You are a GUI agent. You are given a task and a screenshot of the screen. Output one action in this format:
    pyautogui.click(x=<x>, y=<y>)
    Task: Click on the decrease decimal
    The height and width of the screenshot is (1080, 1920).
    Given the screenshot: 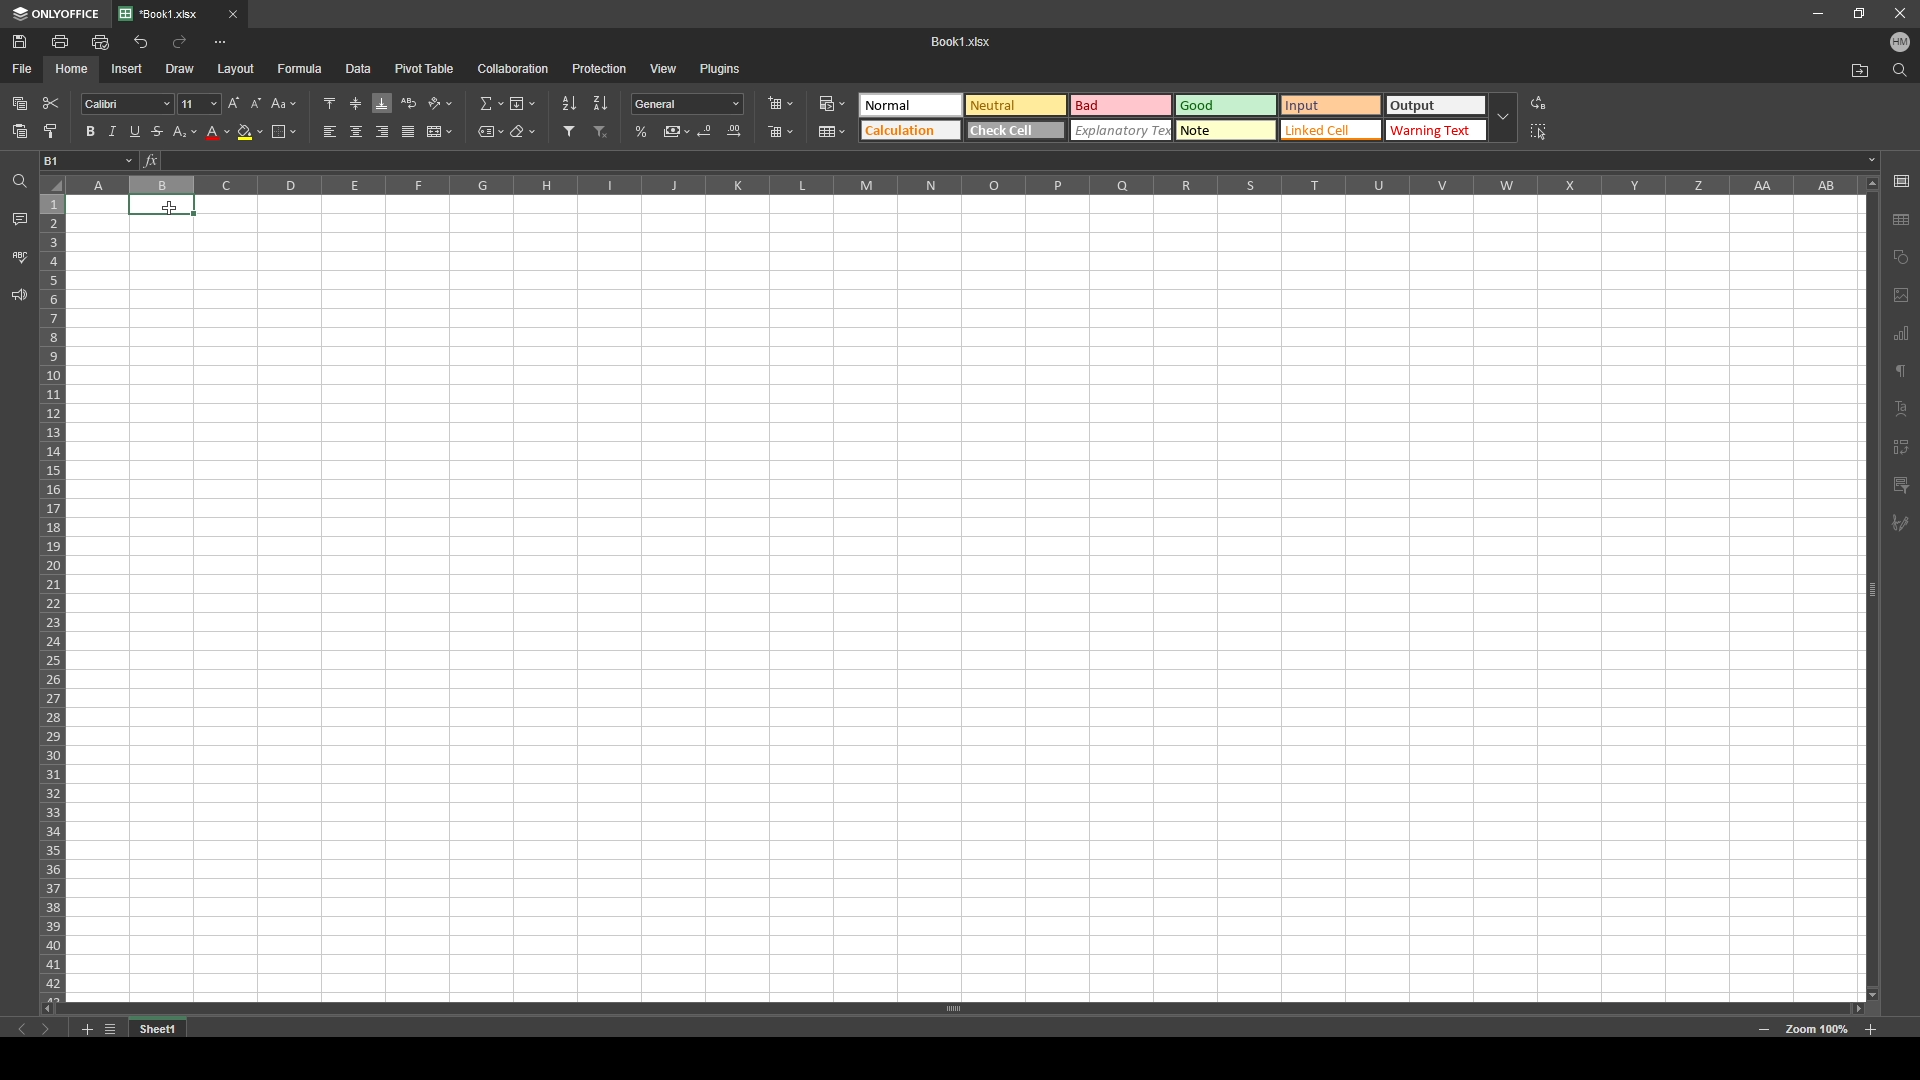 What is the action you would take?
    pyautogui.click(x=707, y=130)
    